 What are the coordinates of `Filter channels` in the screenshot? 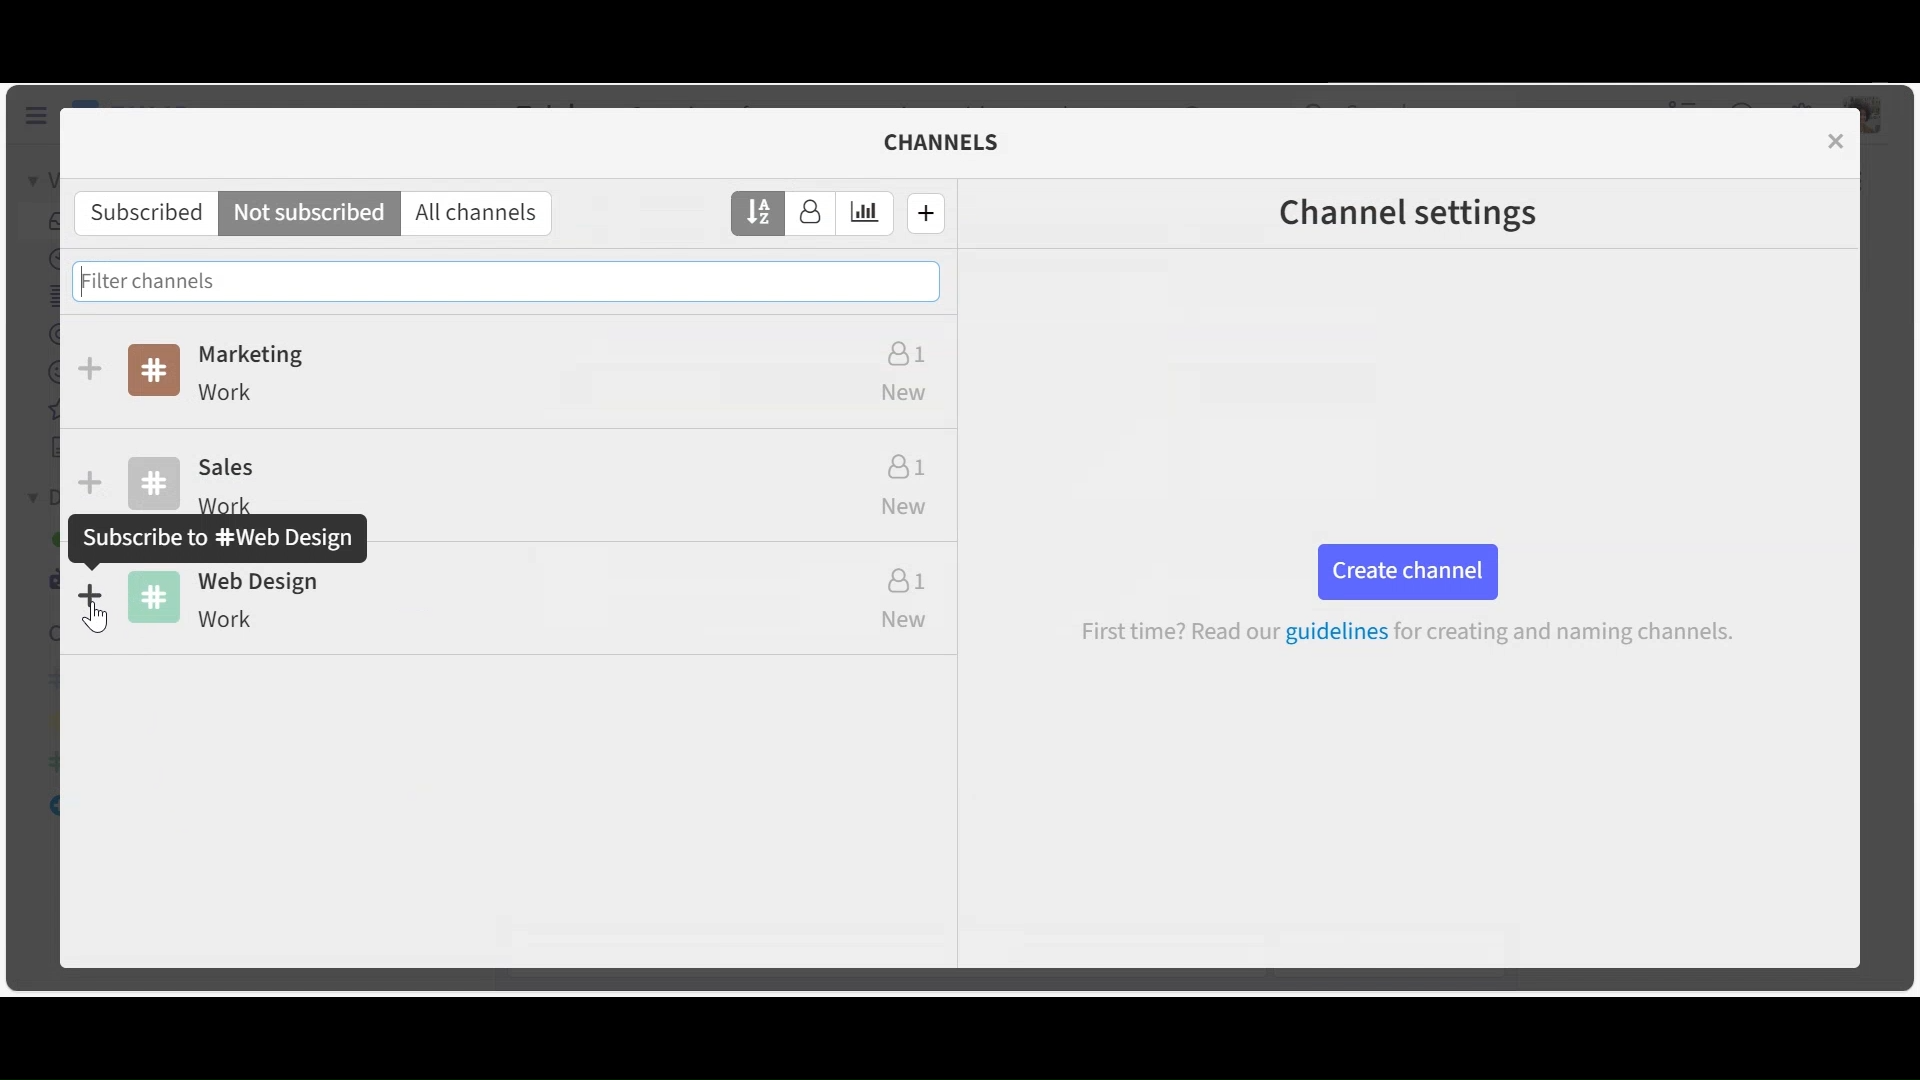 It's located at (506, 281).